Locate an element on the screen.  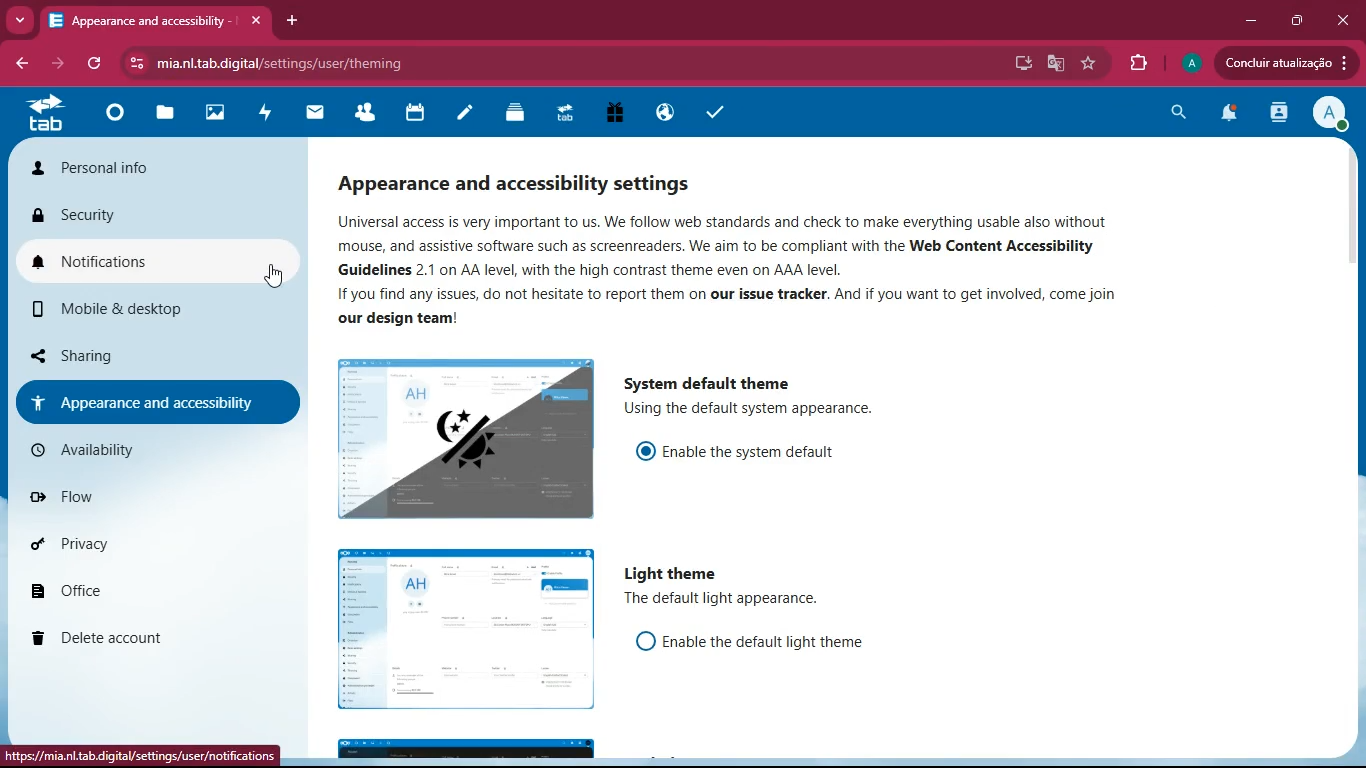
description is located at coordinates (730, 600).